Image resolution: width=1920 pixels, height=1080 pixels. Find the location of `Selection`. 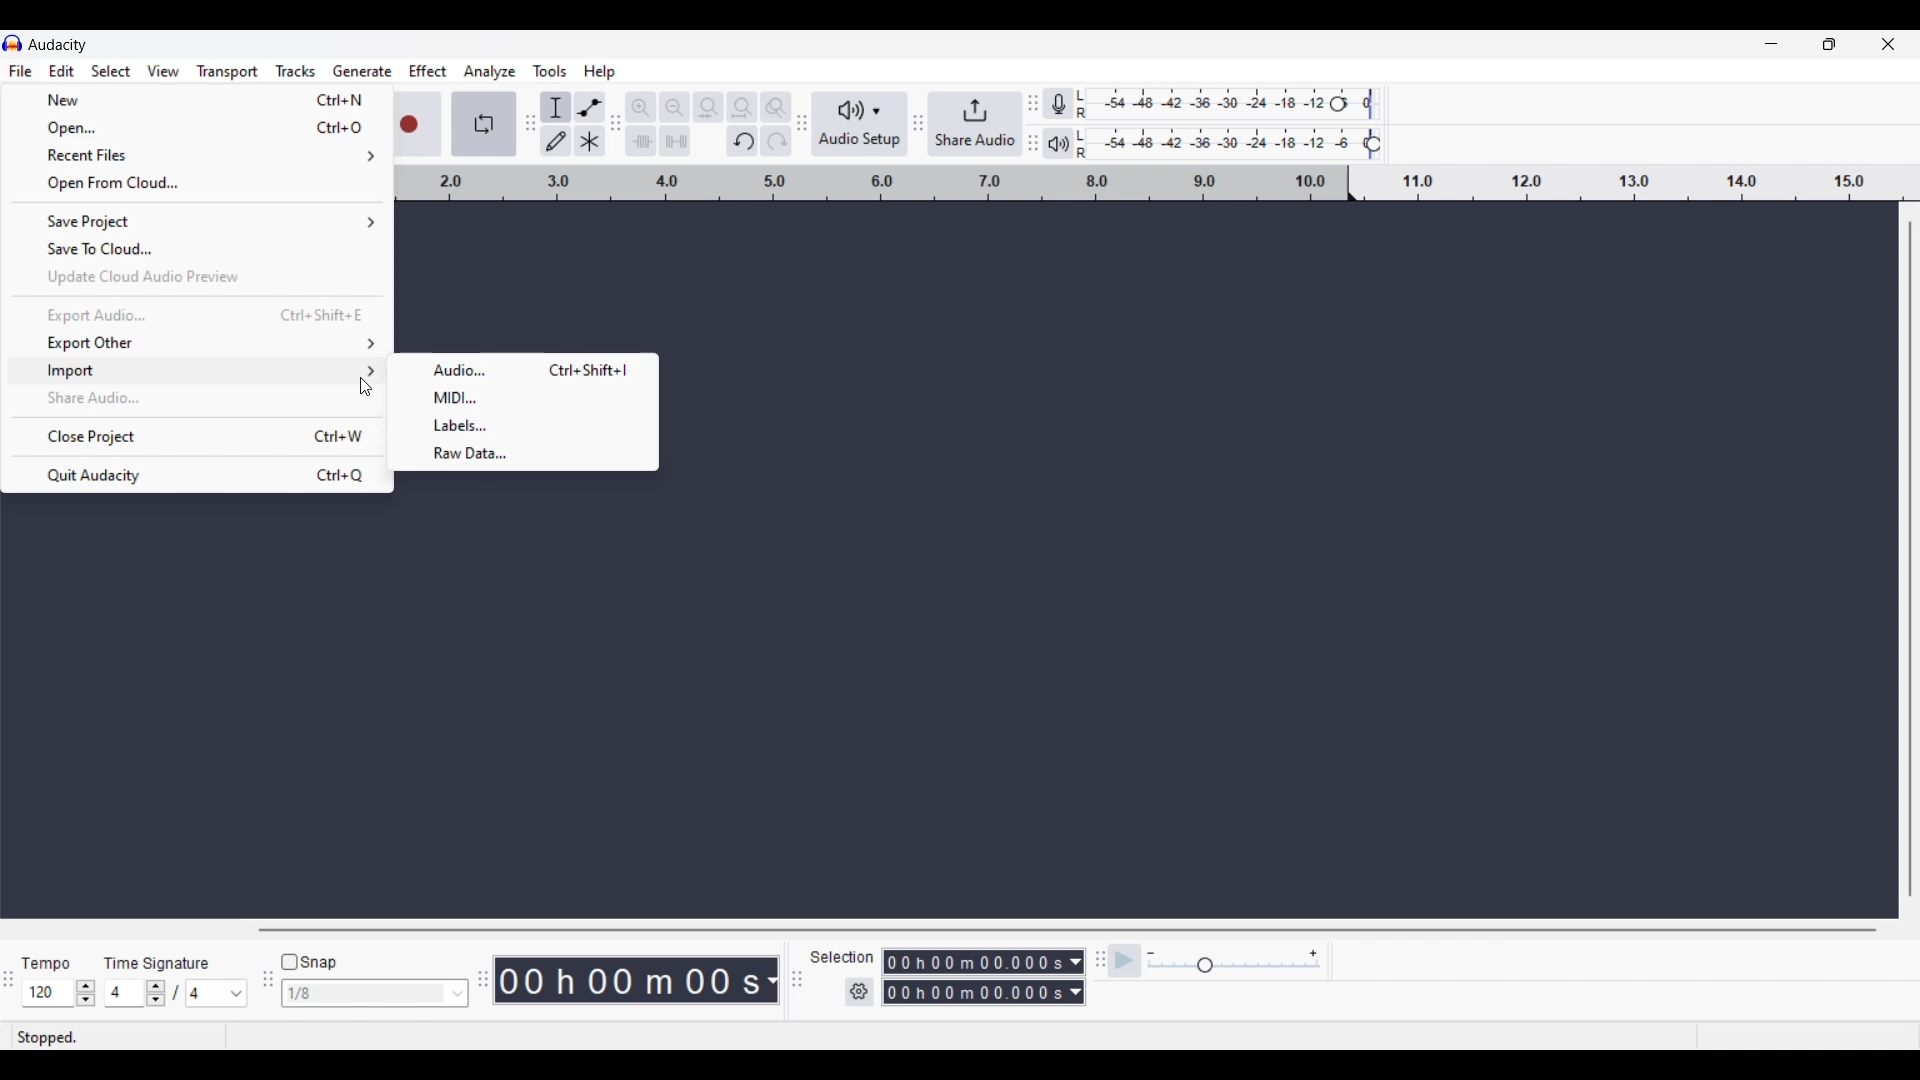

Selection is located at coordinates (843, 957).